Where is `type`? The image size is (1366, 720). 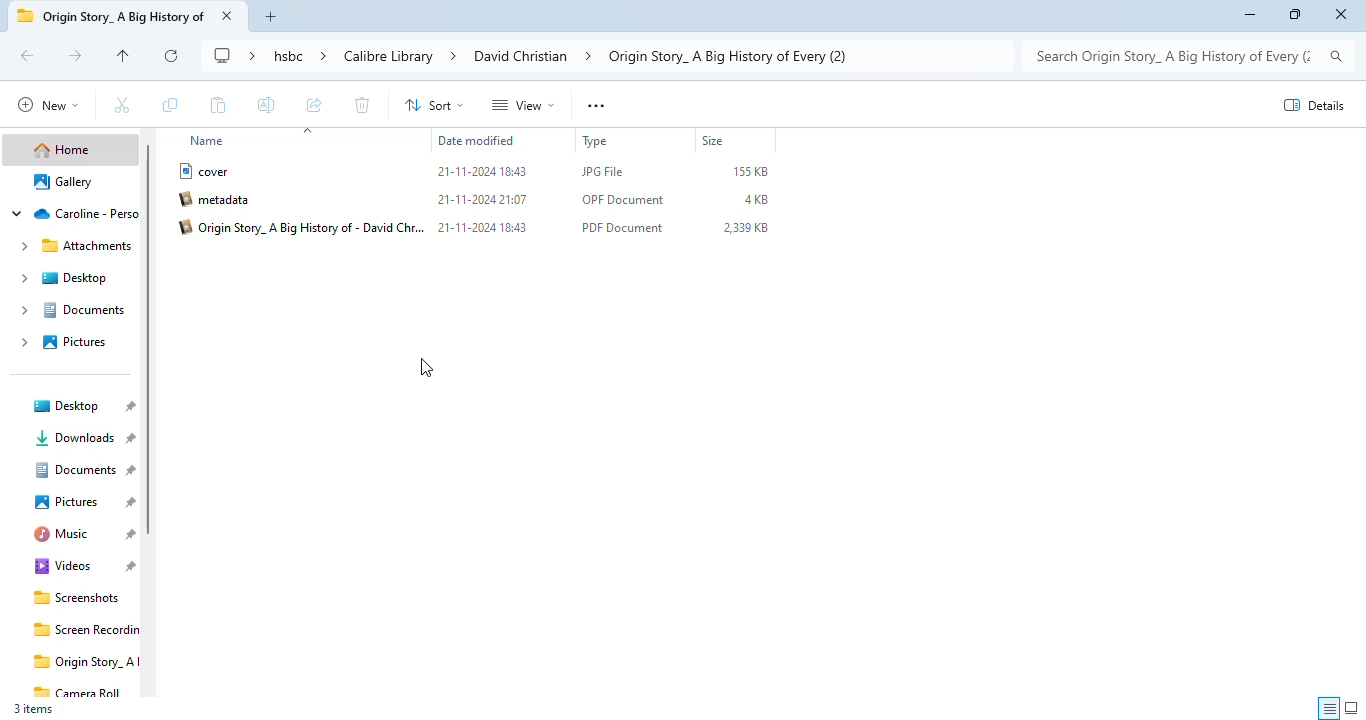 type is located at coordinates (596, 140).